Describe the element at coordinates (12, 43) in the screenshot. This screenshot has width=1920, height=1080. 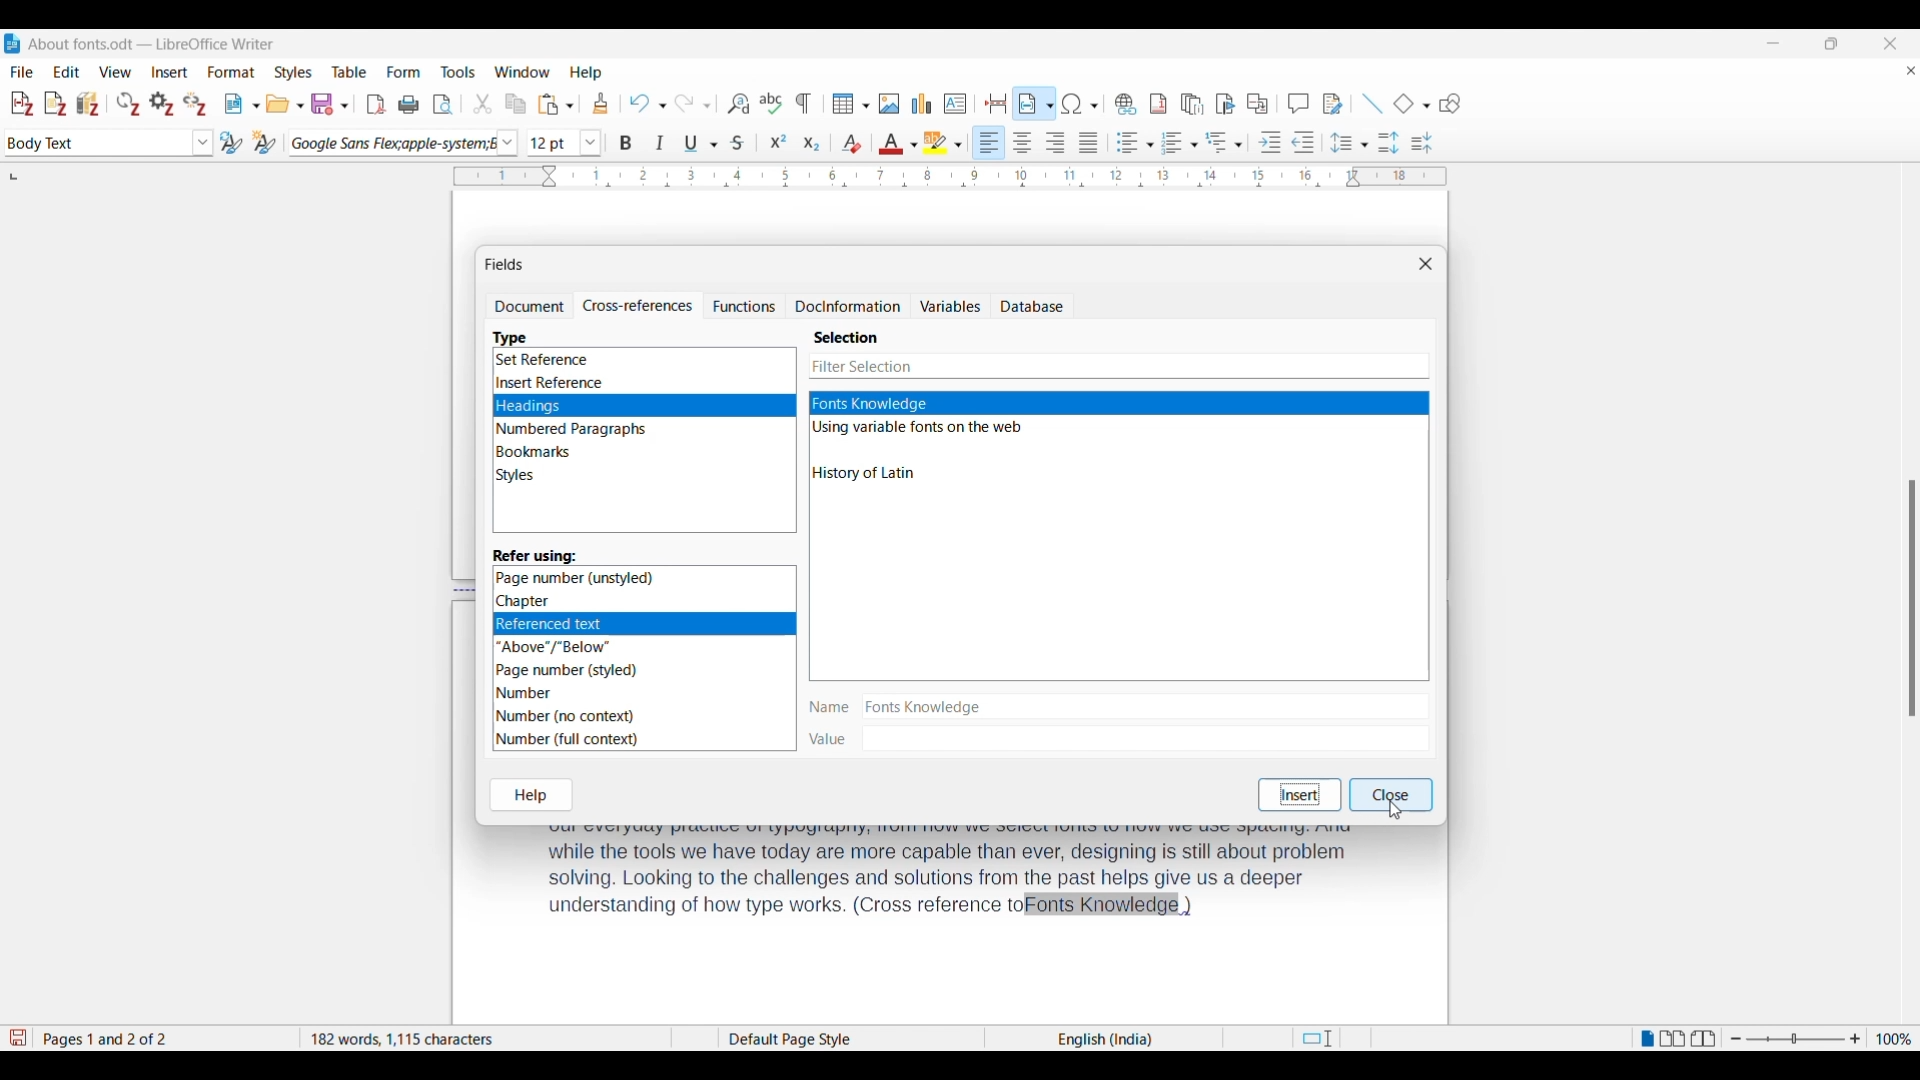
I see `LibreOffice Writer logo` at that location.